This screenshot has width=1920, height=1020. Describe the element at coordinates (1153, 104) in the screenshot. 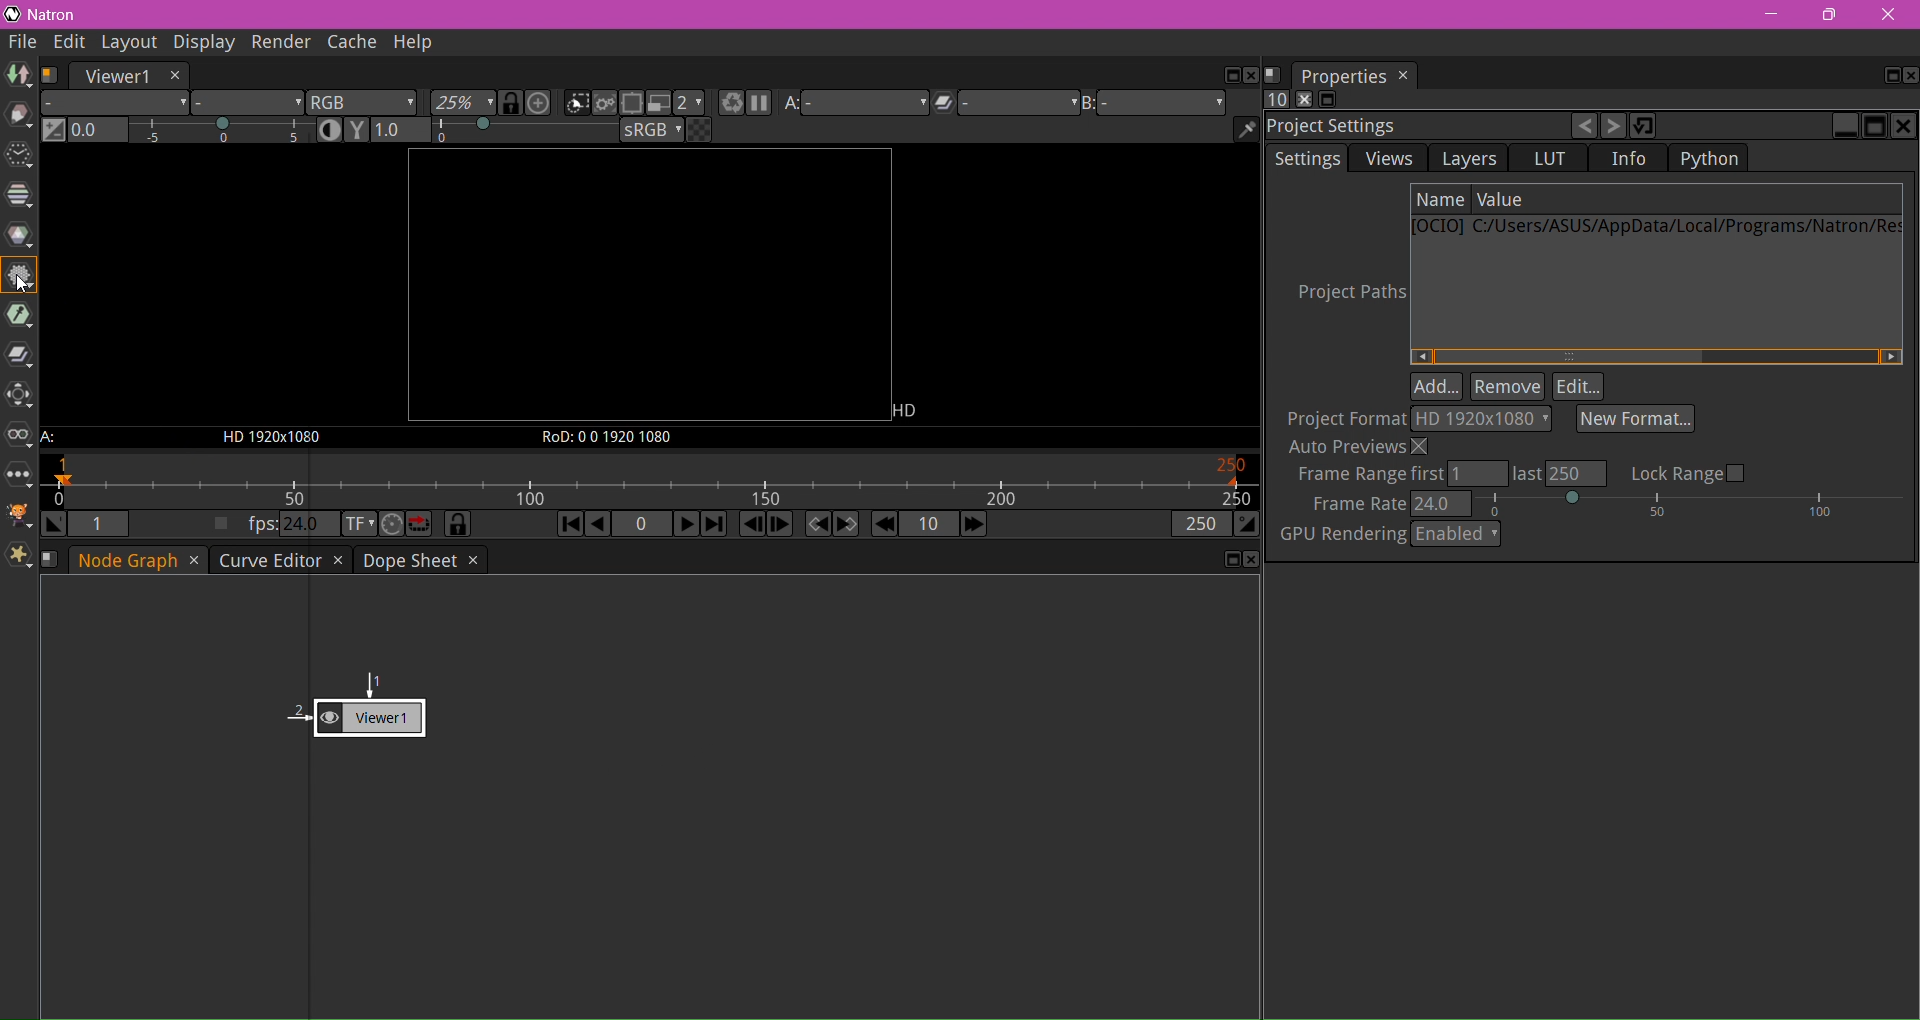

I see `Viewer Input B` at that location.